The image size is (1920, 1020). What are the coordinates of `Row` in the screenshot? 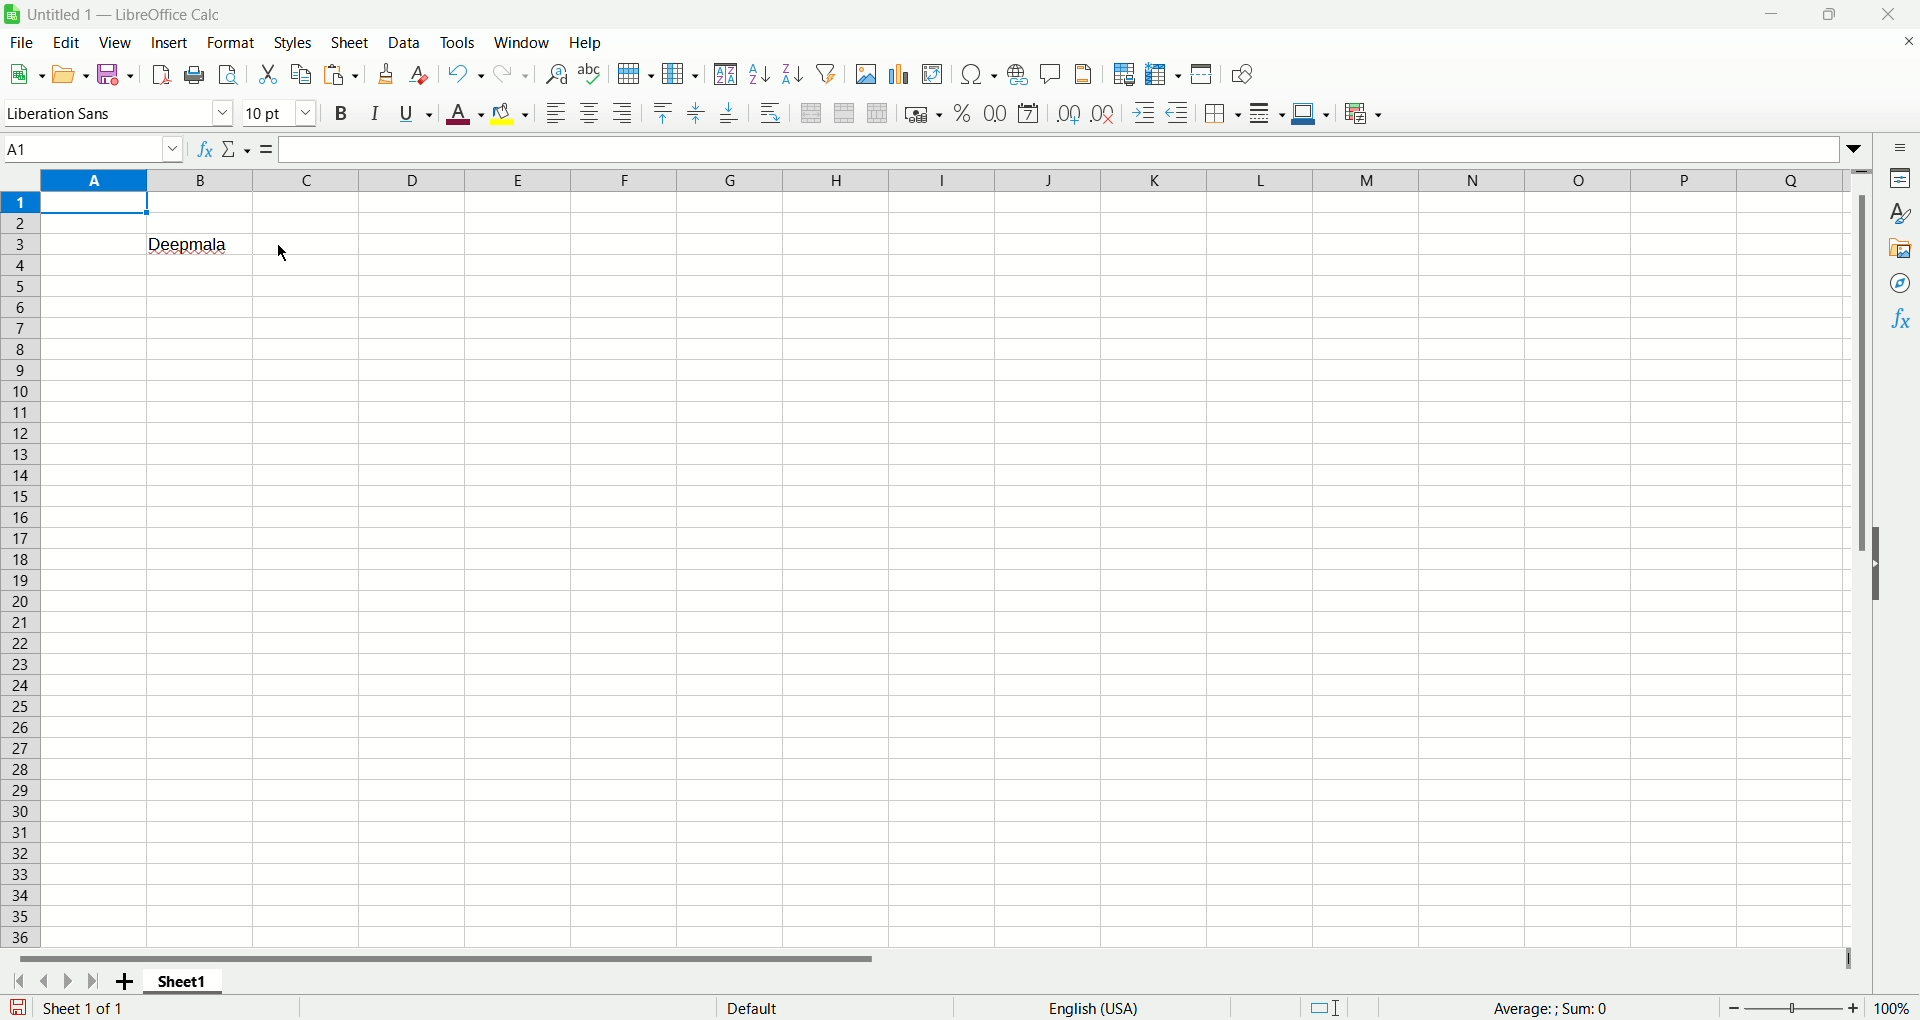 It's located at (637, 74).